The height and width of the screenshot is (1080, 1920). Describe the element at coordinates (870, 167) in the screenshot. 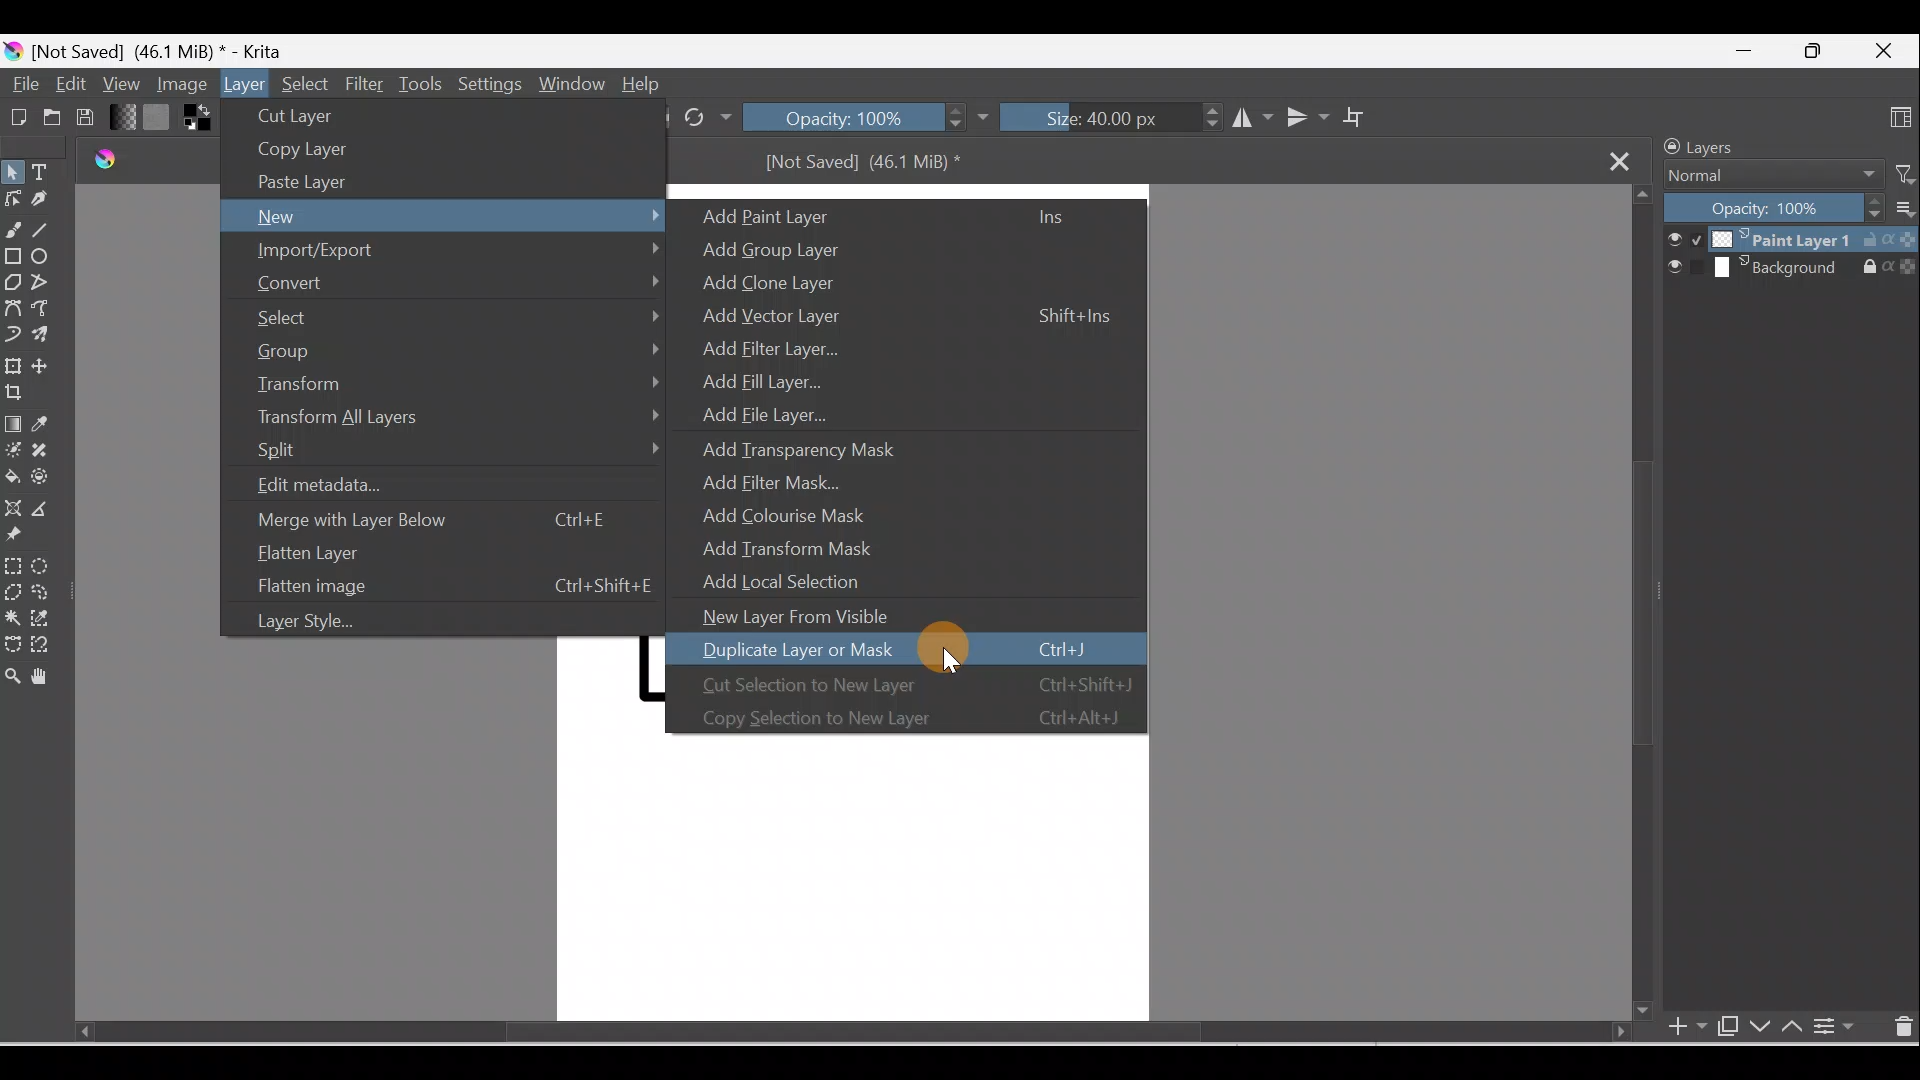

I see `[Not Saved] (46.1 MiB)` at that location.